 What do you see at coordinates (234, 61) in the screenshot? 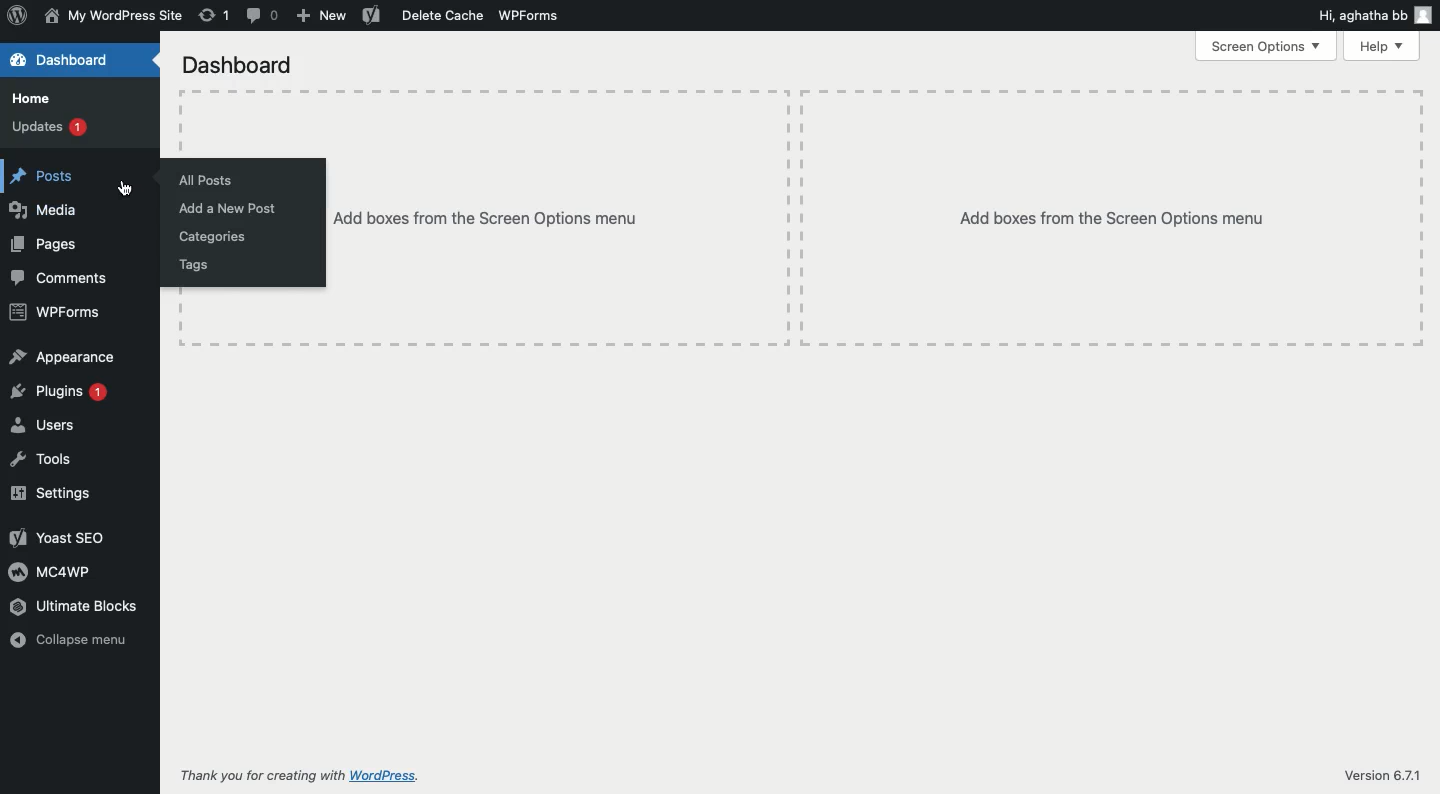
I see `Dashboard` at bounding box center [234, 61].